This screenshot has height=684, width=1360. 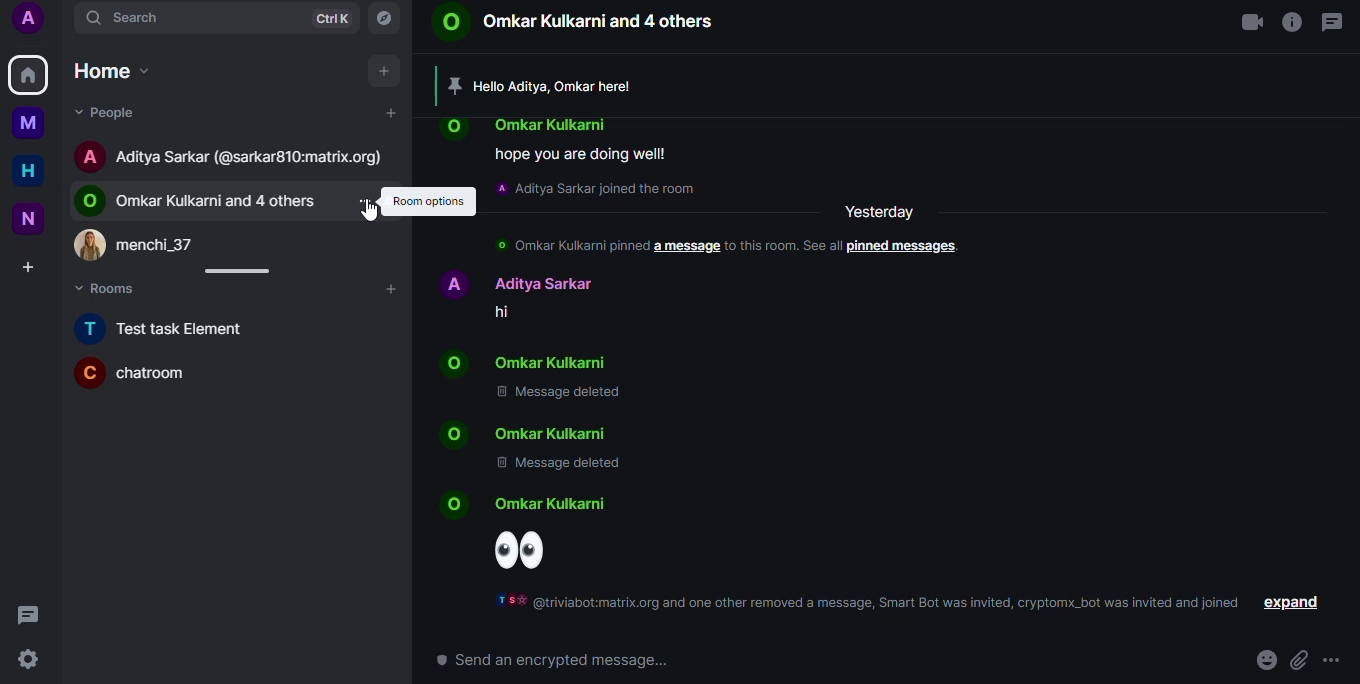 I want to click on info, so click(x=1289, y=24).